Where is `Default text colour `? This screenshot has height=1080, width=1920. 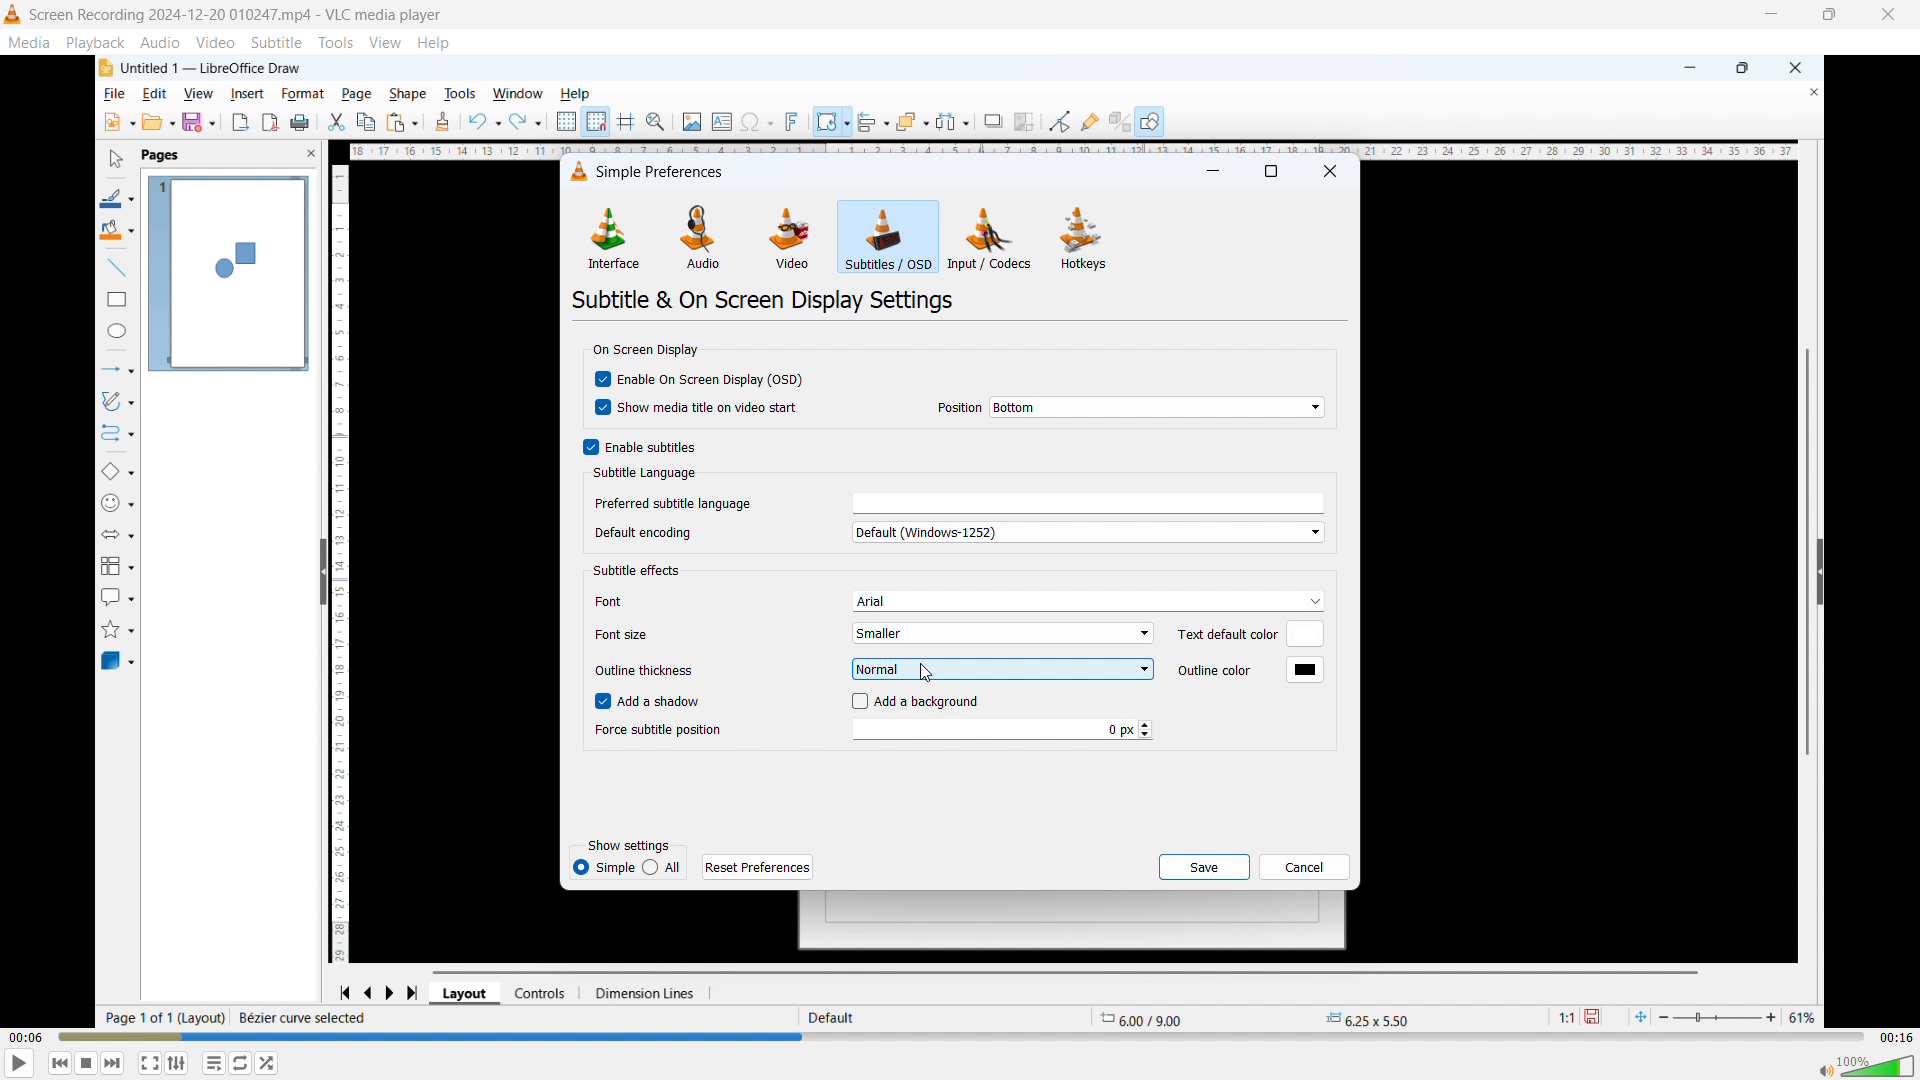
Default text colour  is located at coordinates (1305, 634).